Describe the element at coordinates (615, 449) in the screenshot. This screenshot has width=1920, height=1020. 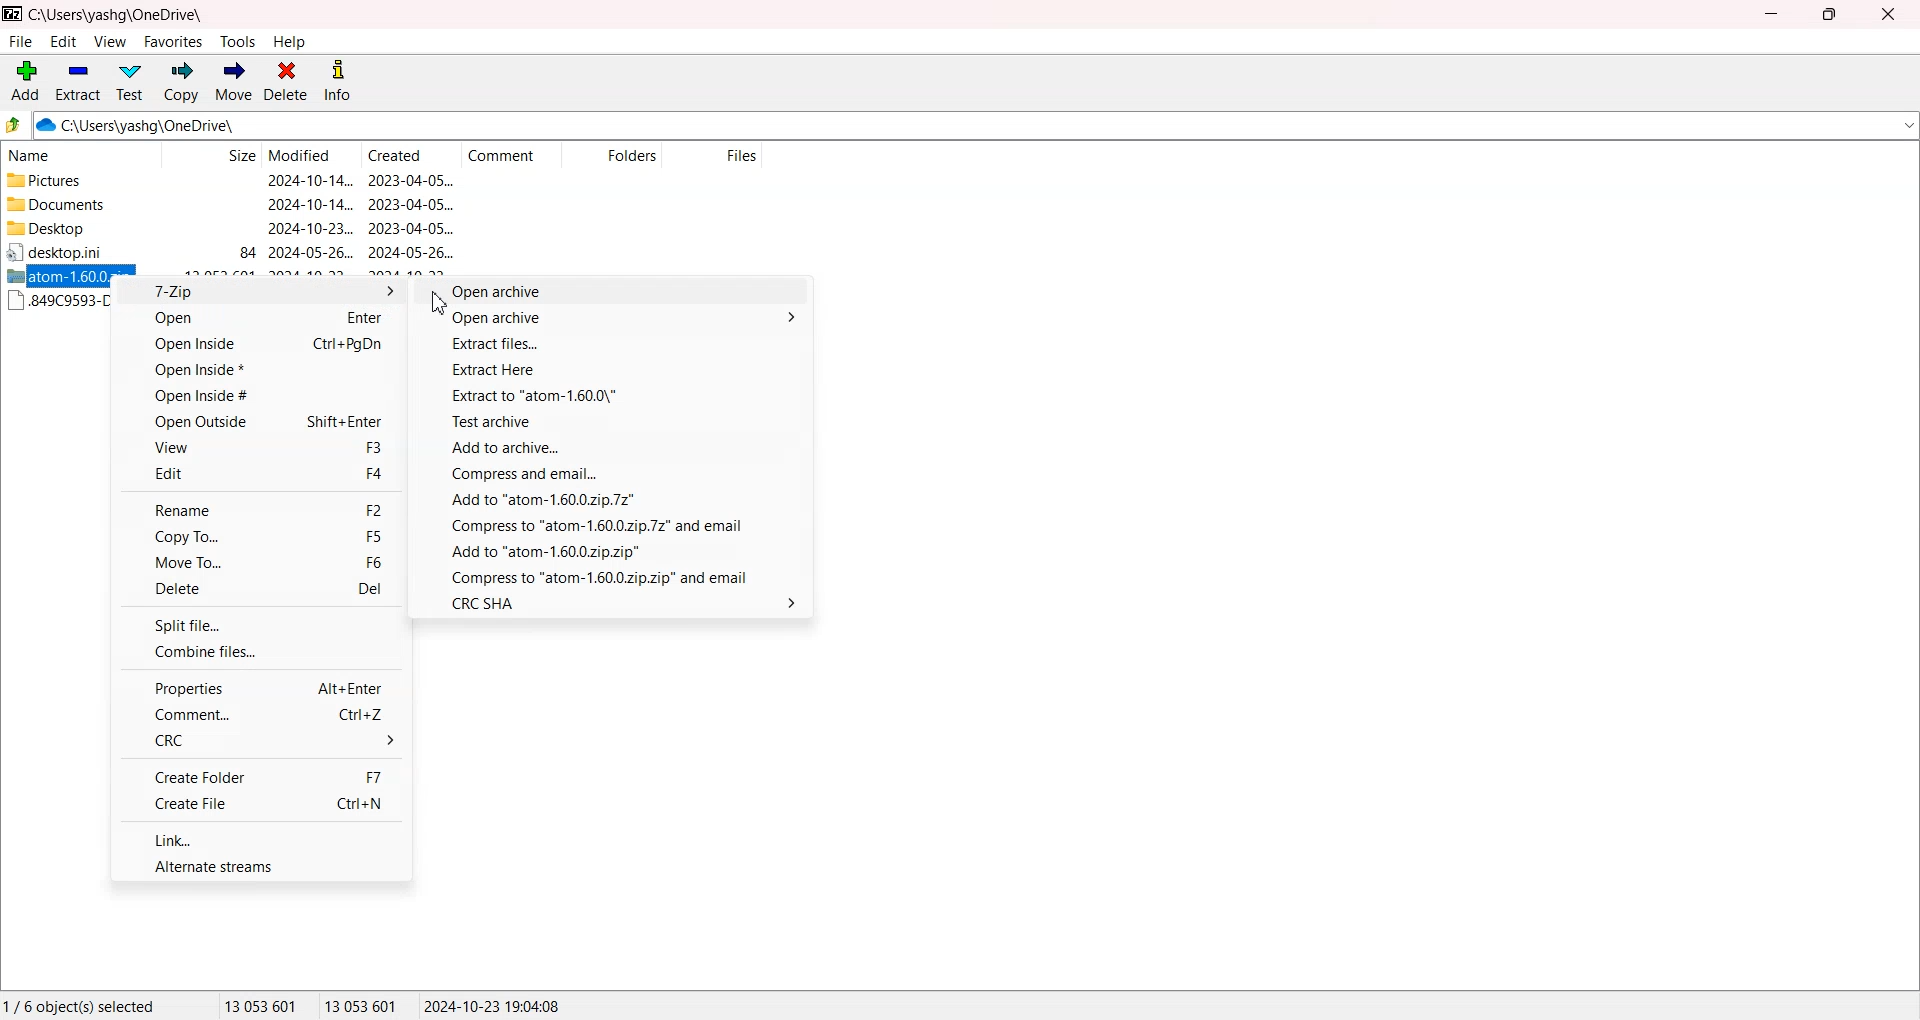
I see `Add to archive` at that location.